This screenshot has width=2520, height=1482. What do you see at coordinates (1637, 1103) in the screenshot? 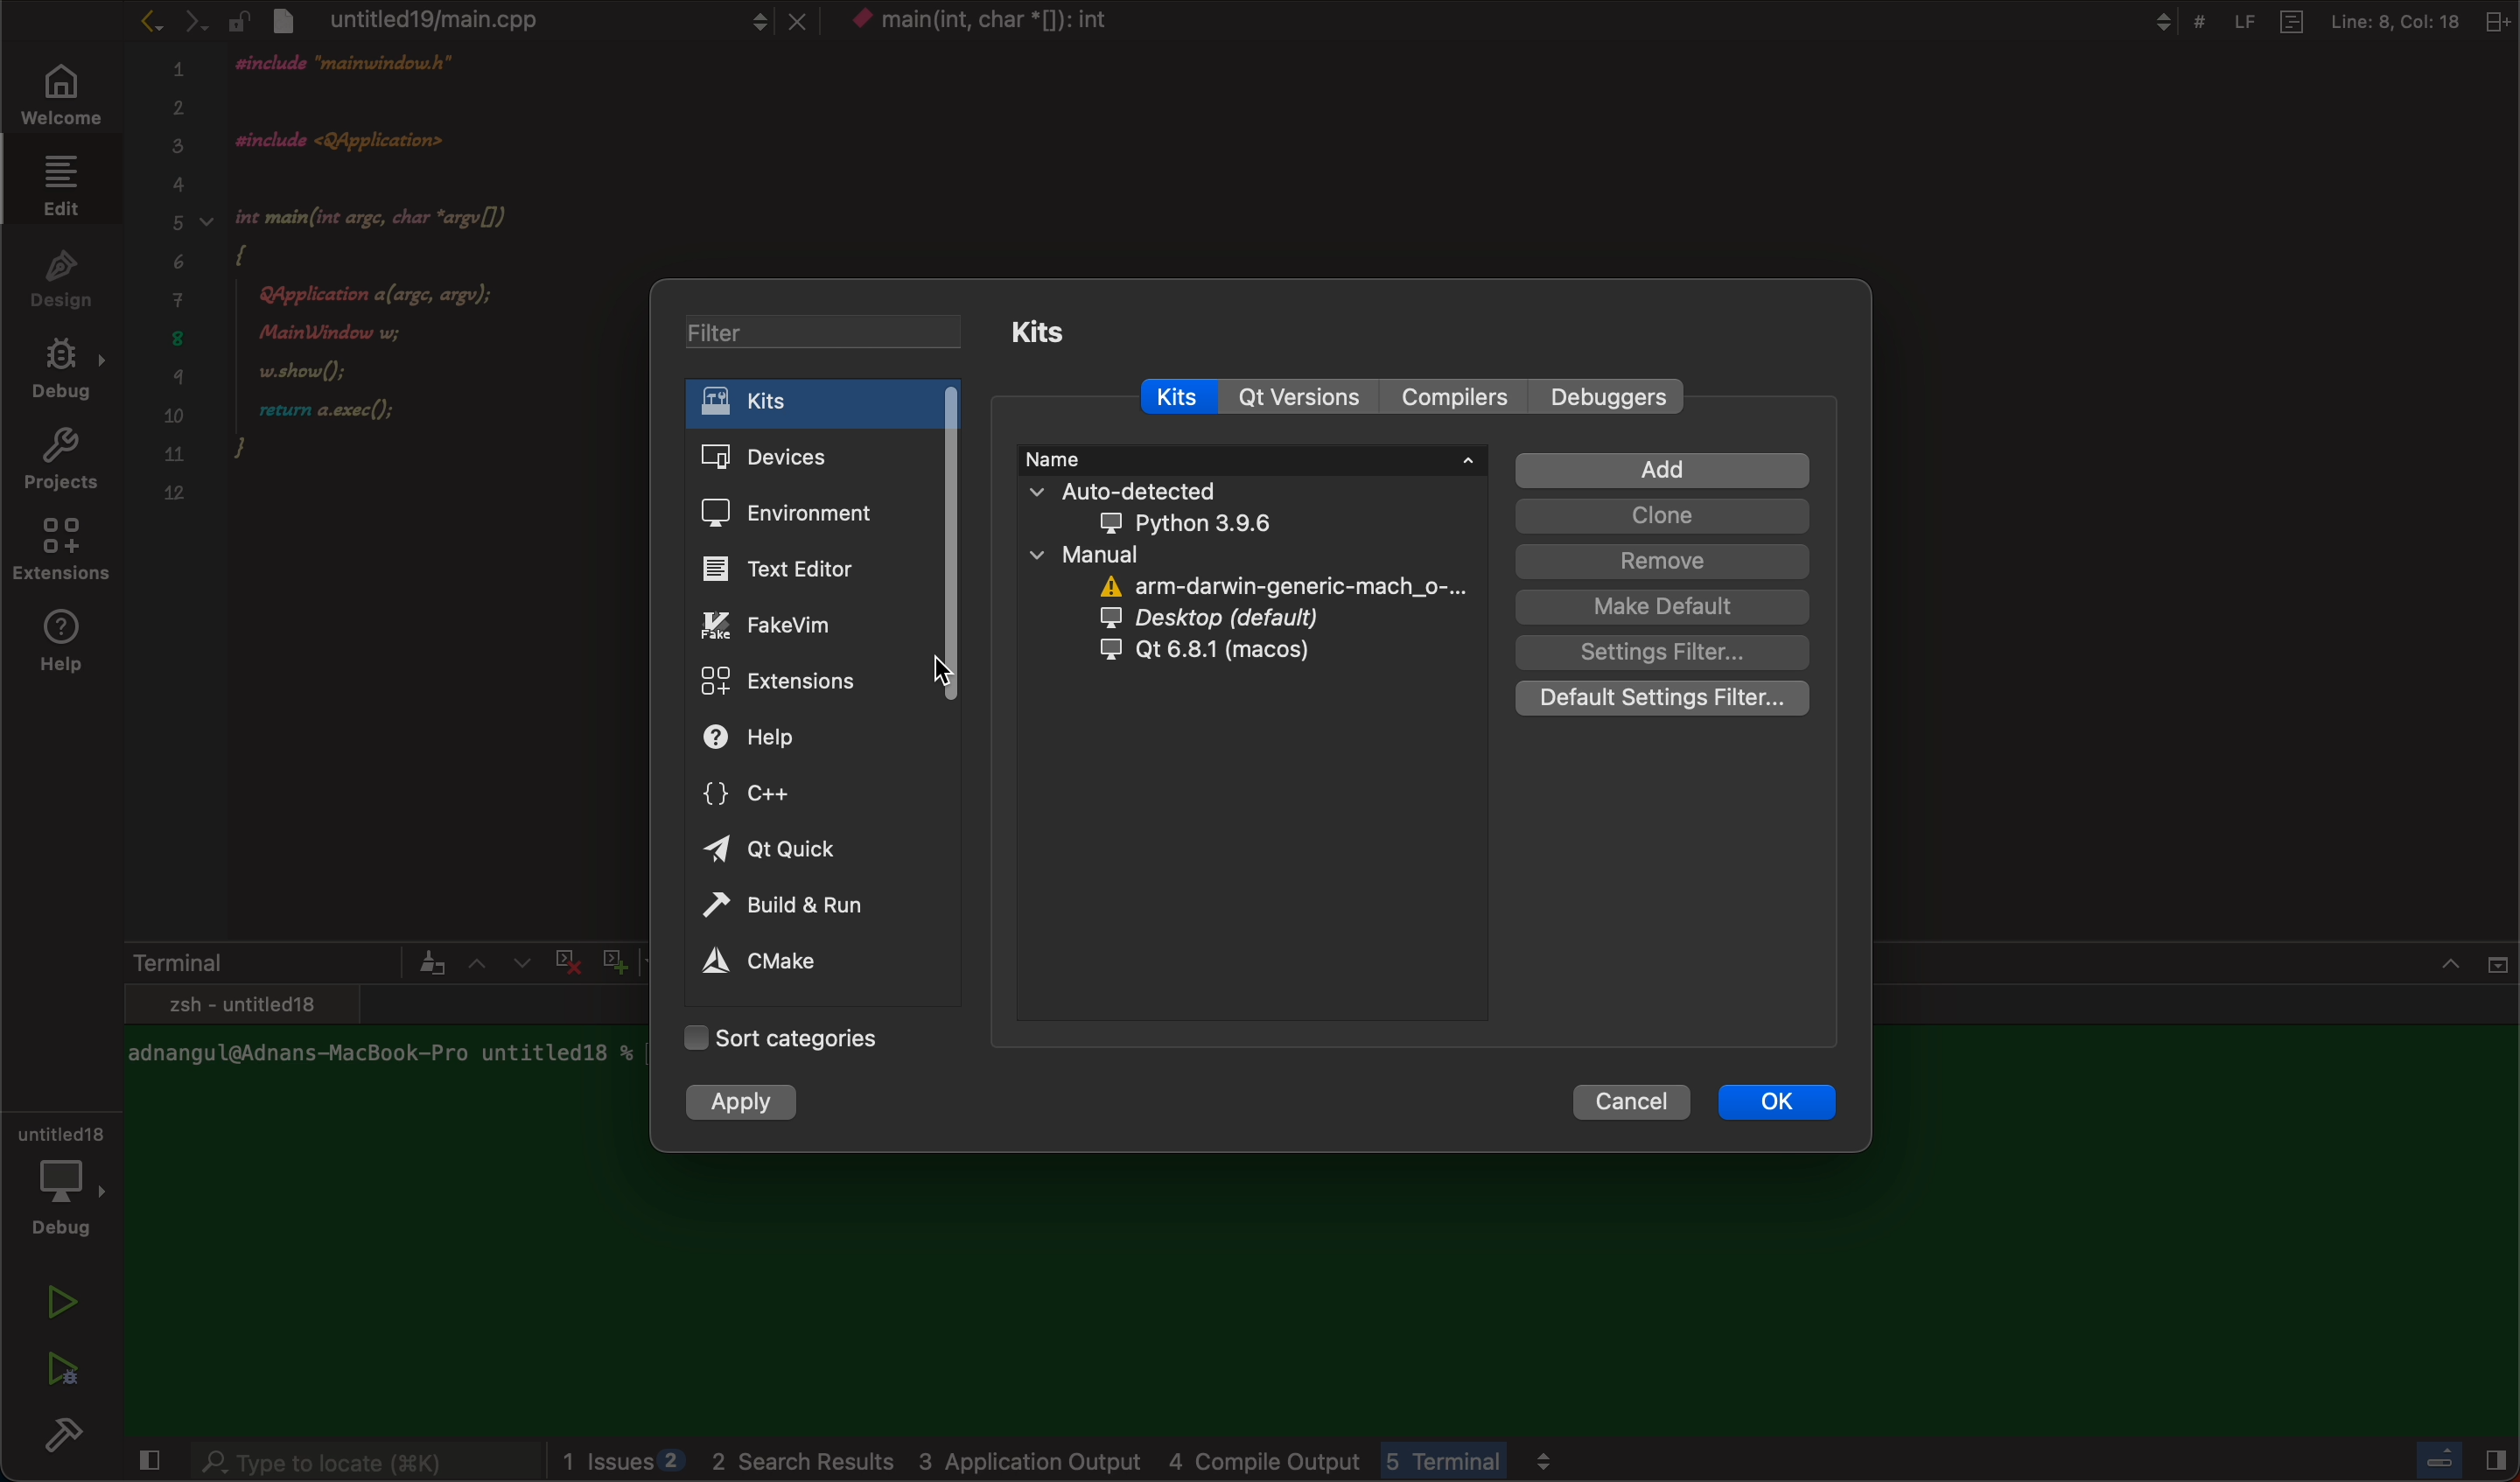
I see `cancel` at bounding box center [1637, 1103].